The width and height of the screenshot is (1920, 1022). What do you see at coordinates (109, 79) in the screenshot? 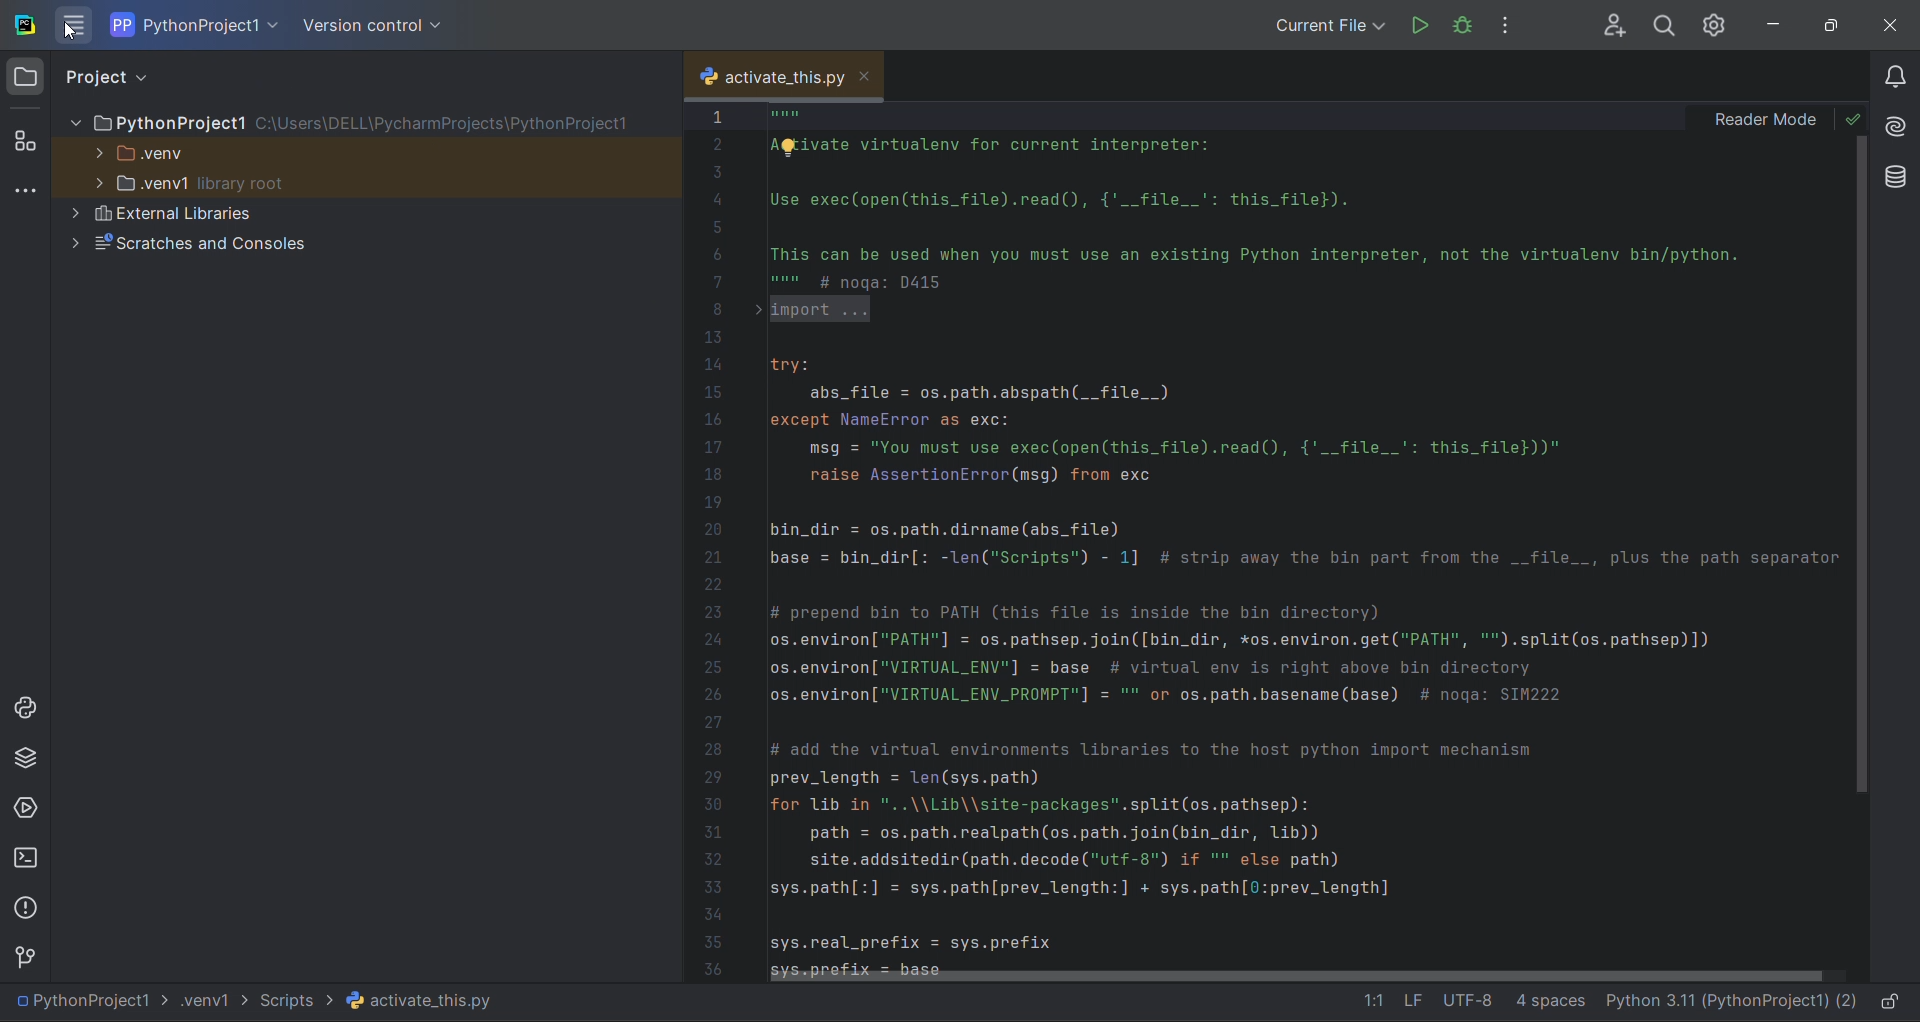
I see `project view` at bounding box center [109, 79].